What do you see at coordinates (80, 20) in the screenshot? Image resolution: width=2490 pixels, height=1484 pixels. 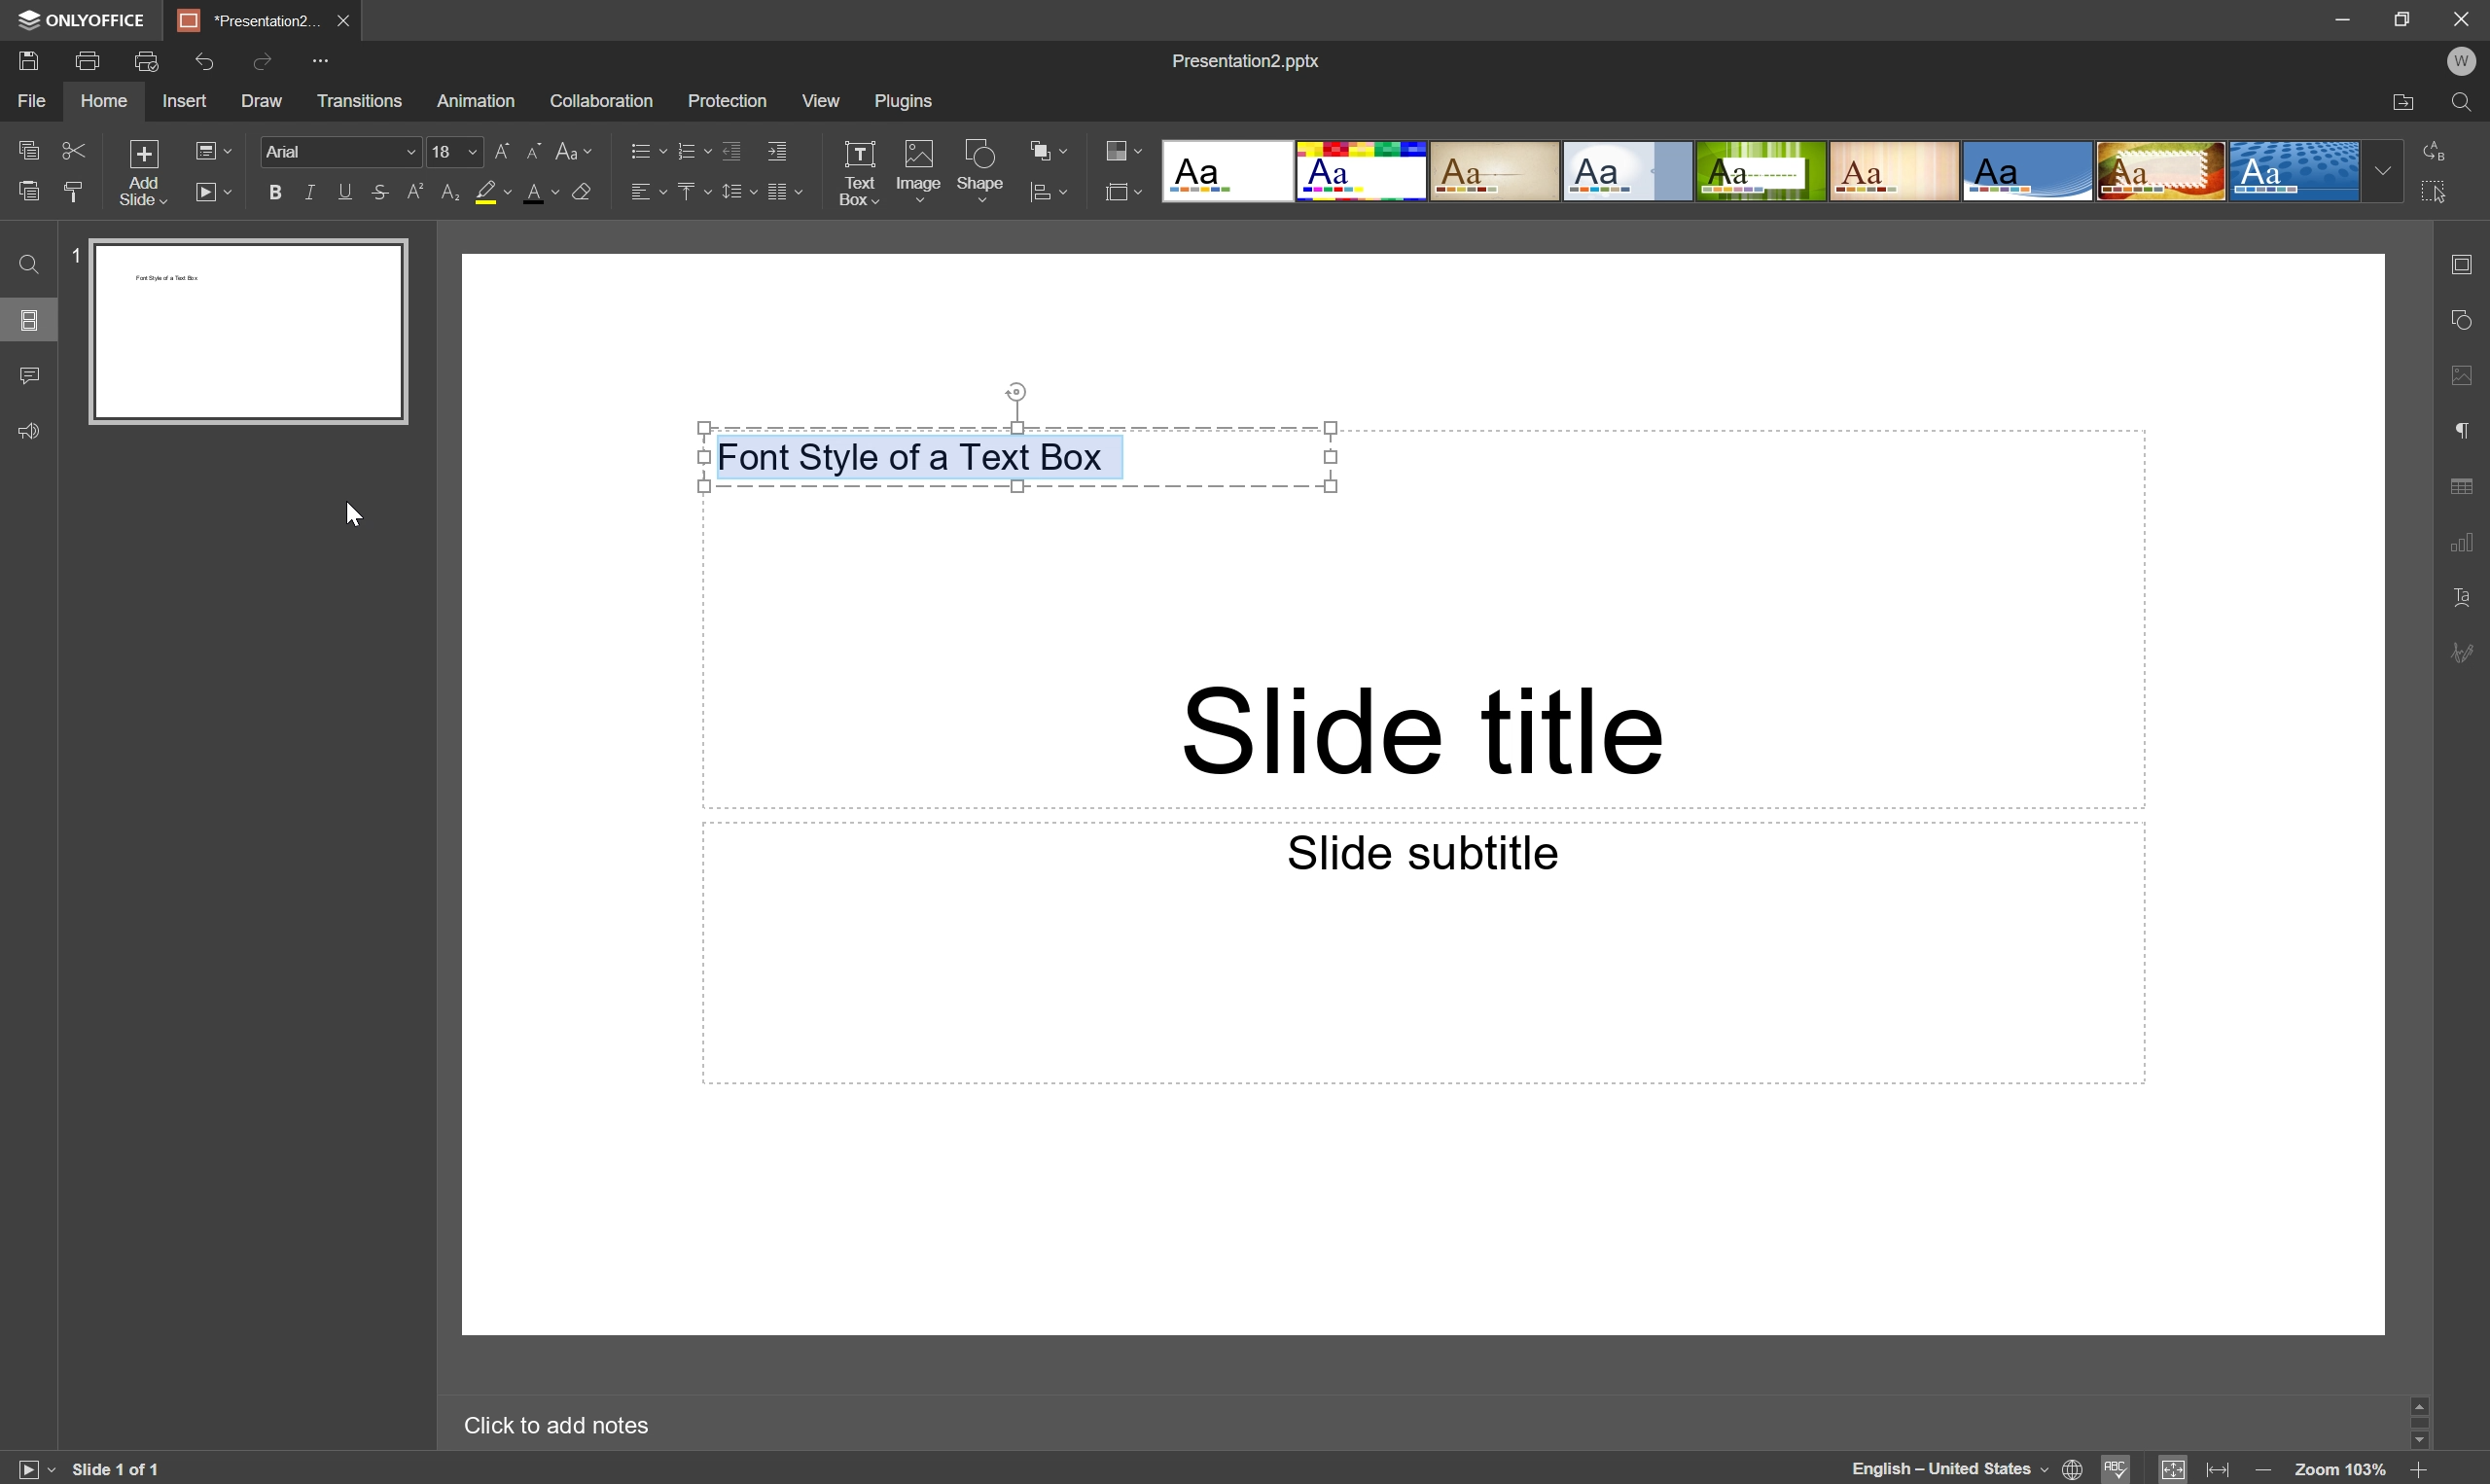 I see `ONLYOFFICE` at bounding box center [80, 20].